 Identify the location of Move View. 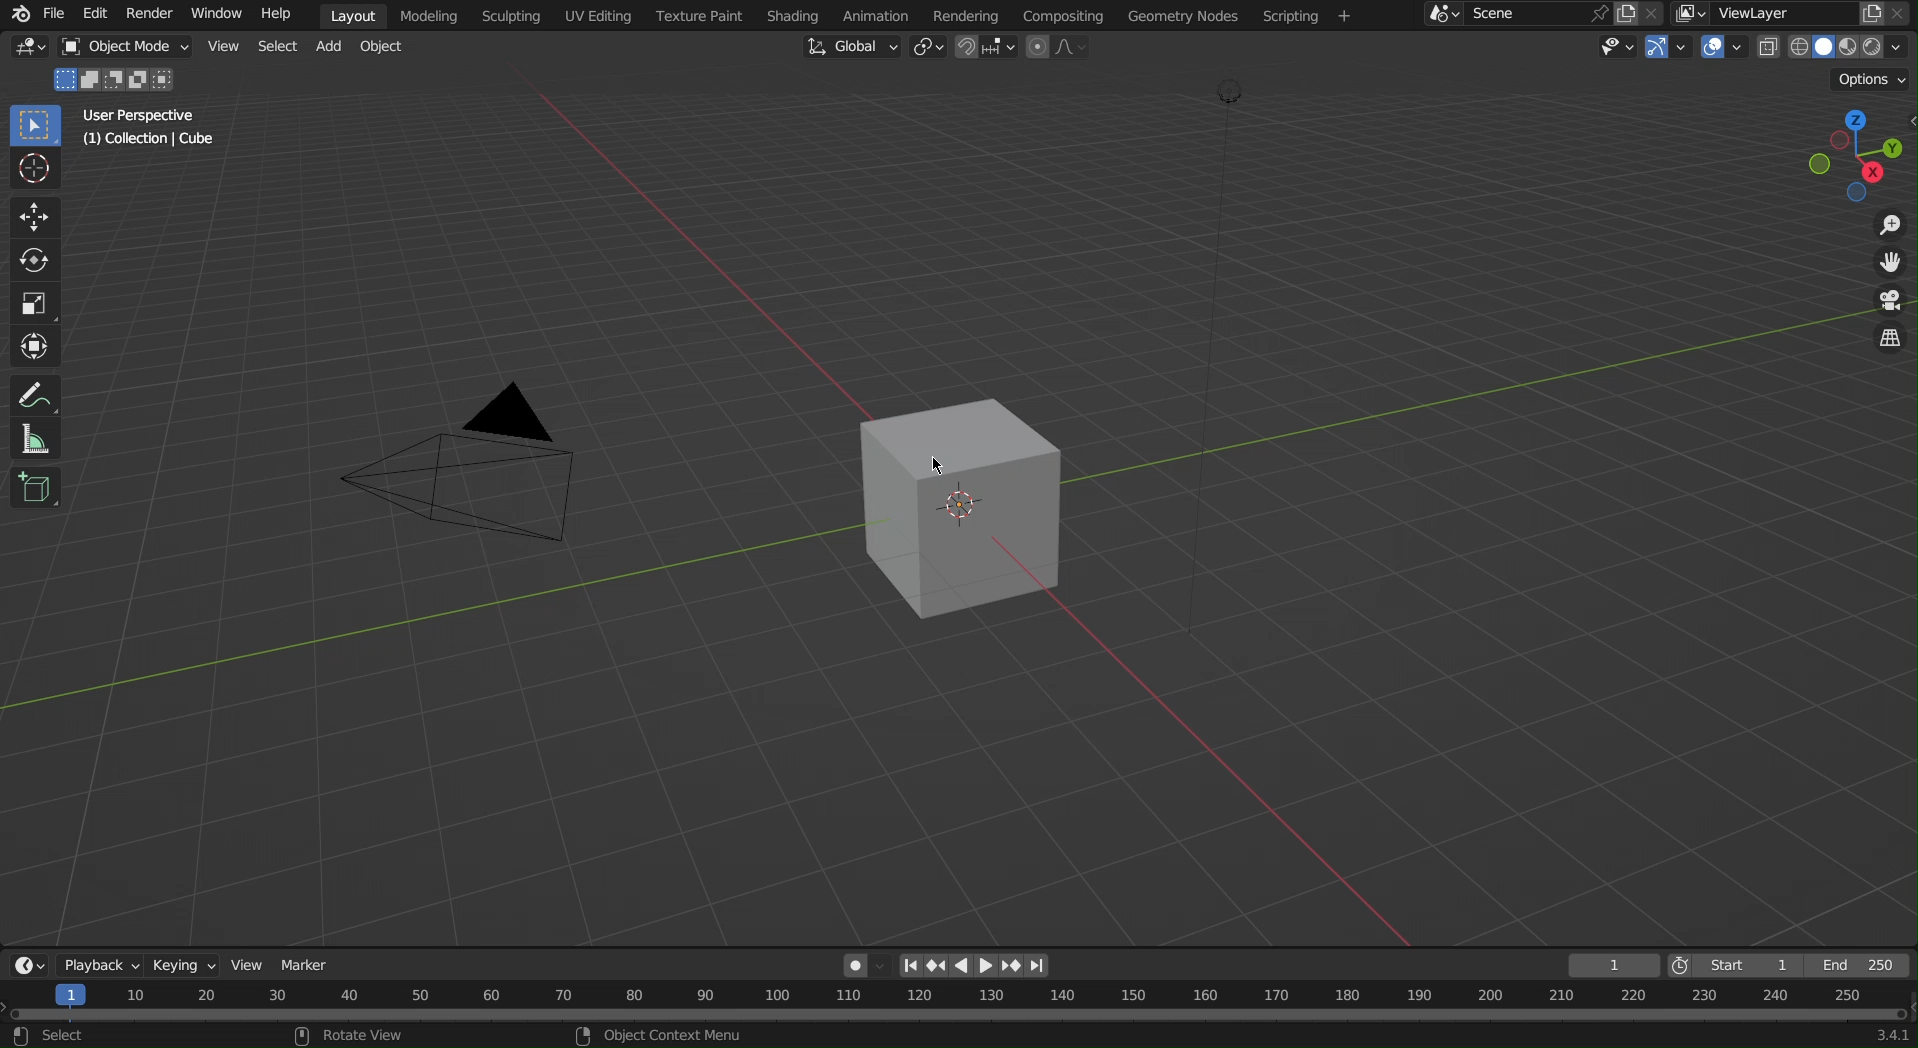
(1890, 264).